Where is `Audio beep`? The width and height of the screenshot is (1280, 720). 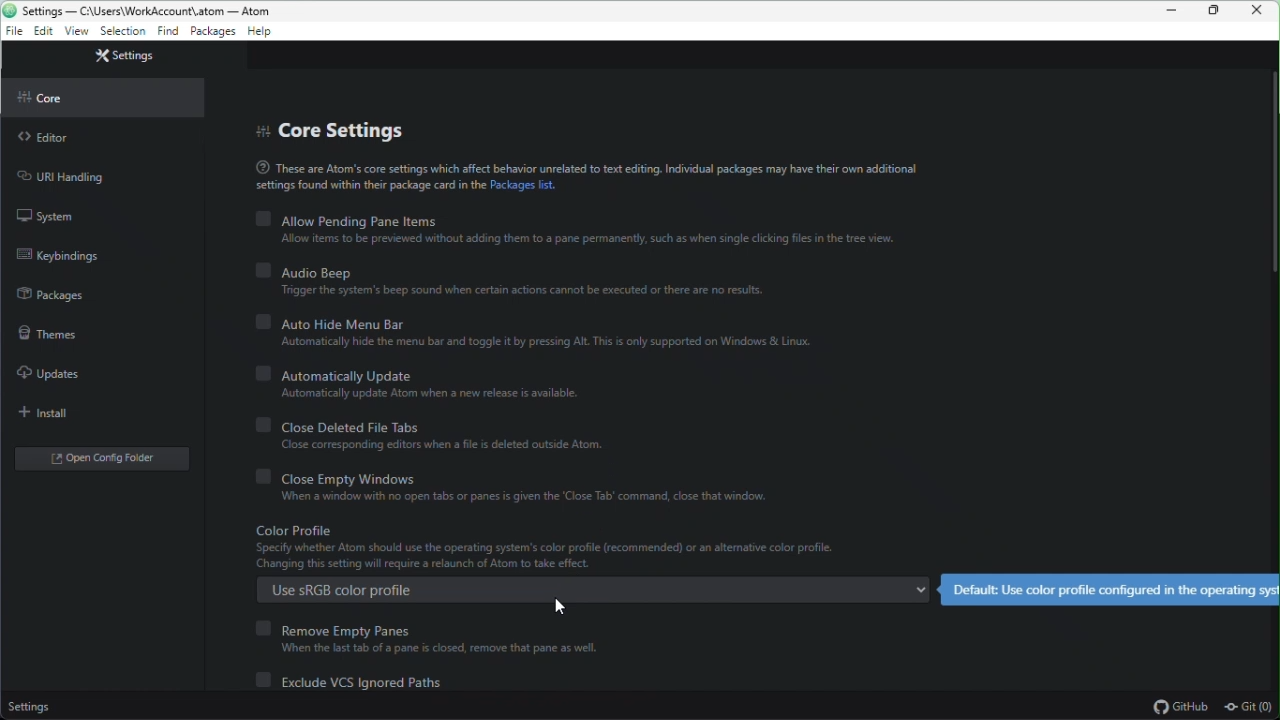
Audio beep is located at coordinates (511, 283).